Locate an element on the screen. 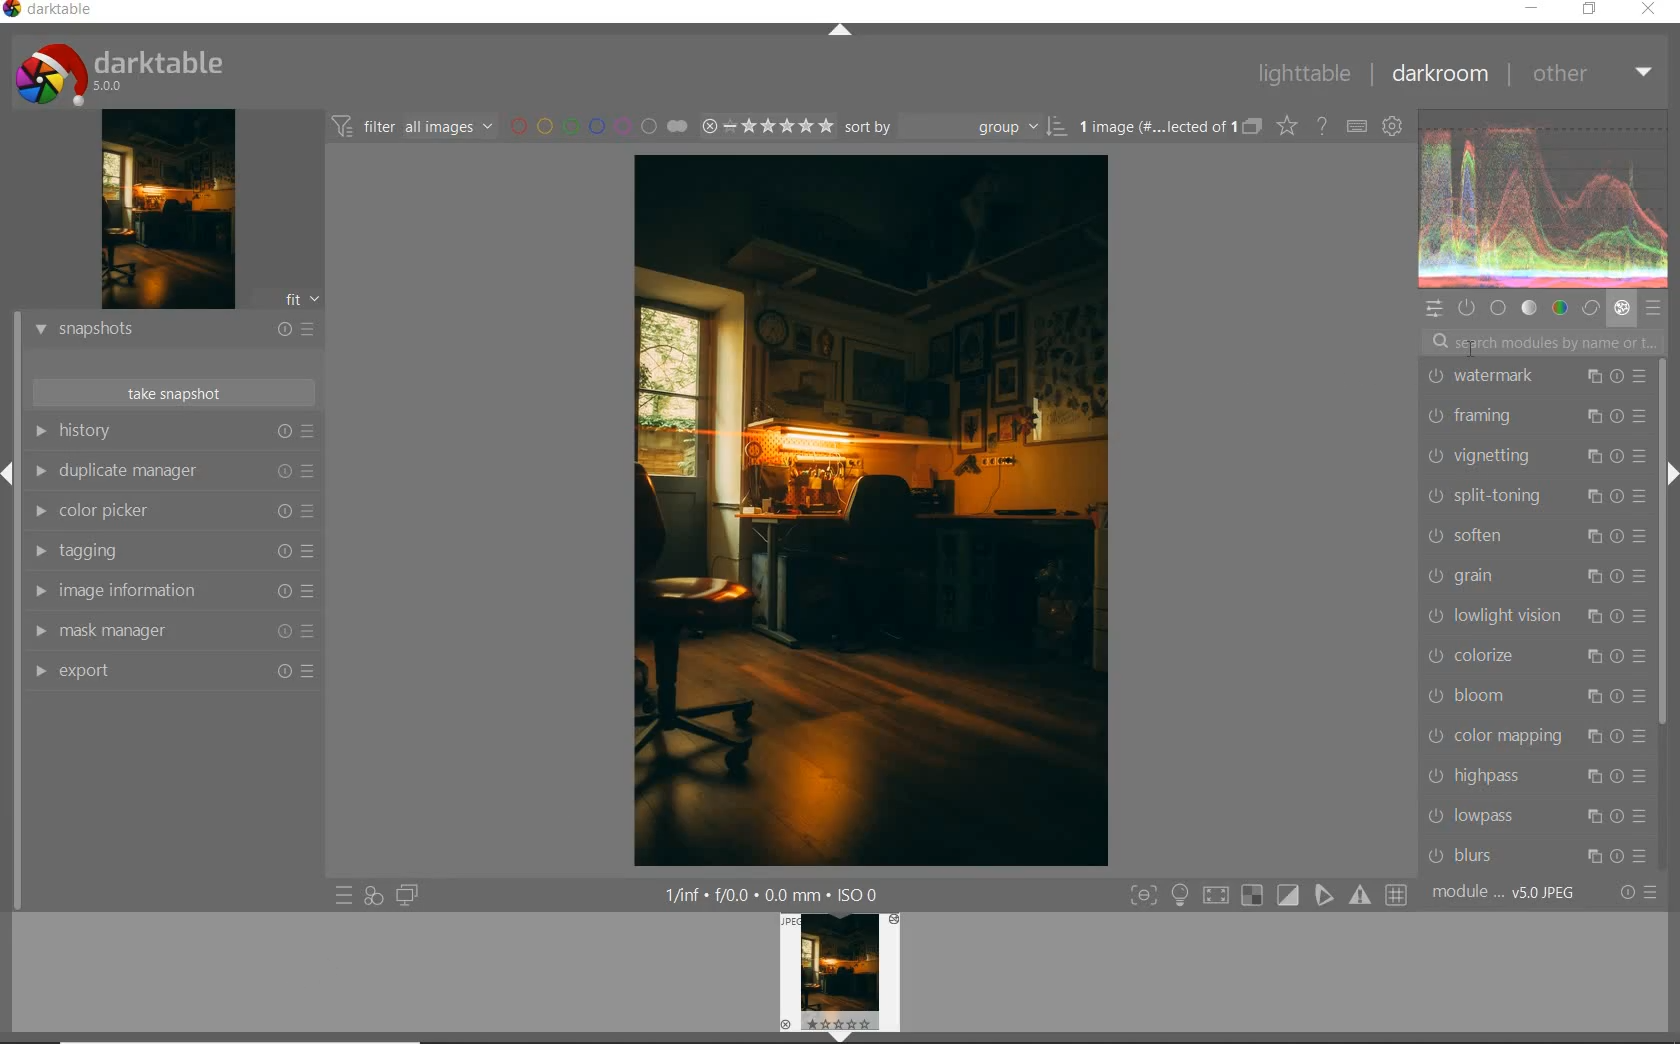 The image size is (1680, 1044). color picker is located at coordinates (170, 509).